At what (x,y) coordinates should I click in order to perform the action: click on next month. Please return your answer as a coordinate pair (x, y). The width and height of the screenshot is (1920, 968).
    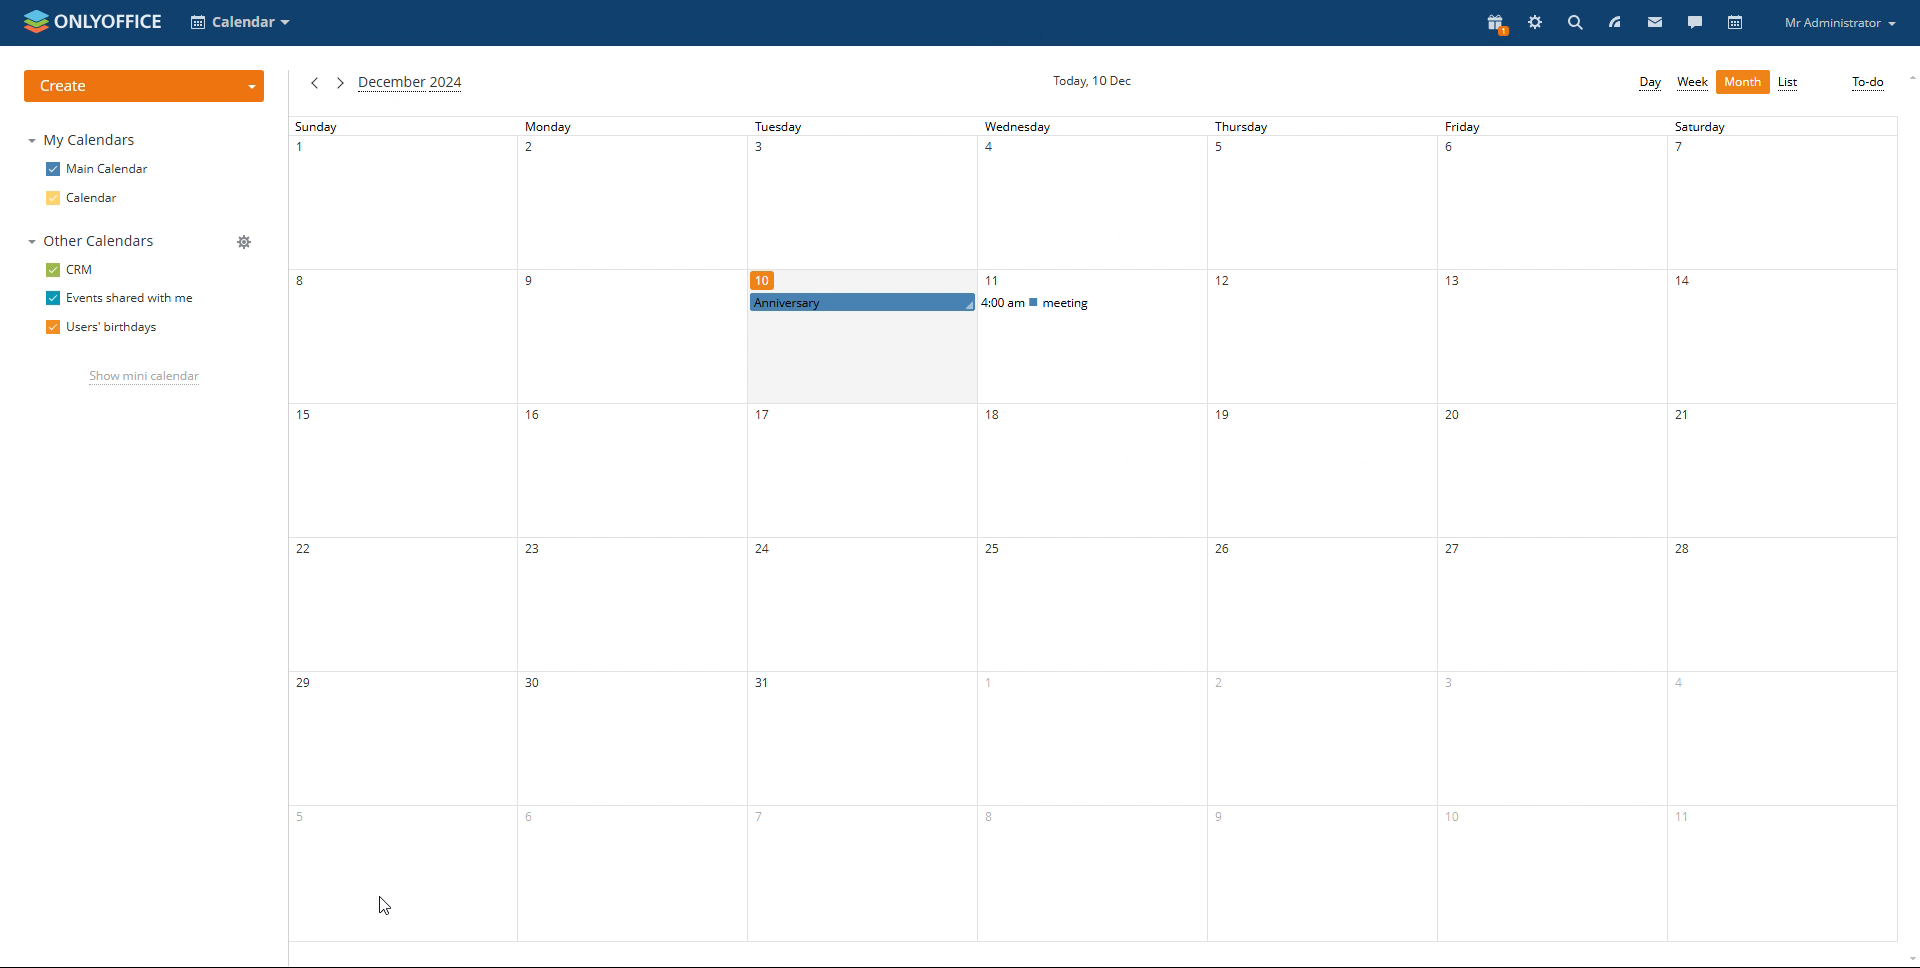
    Looking at the image, I should click on (338, 83).